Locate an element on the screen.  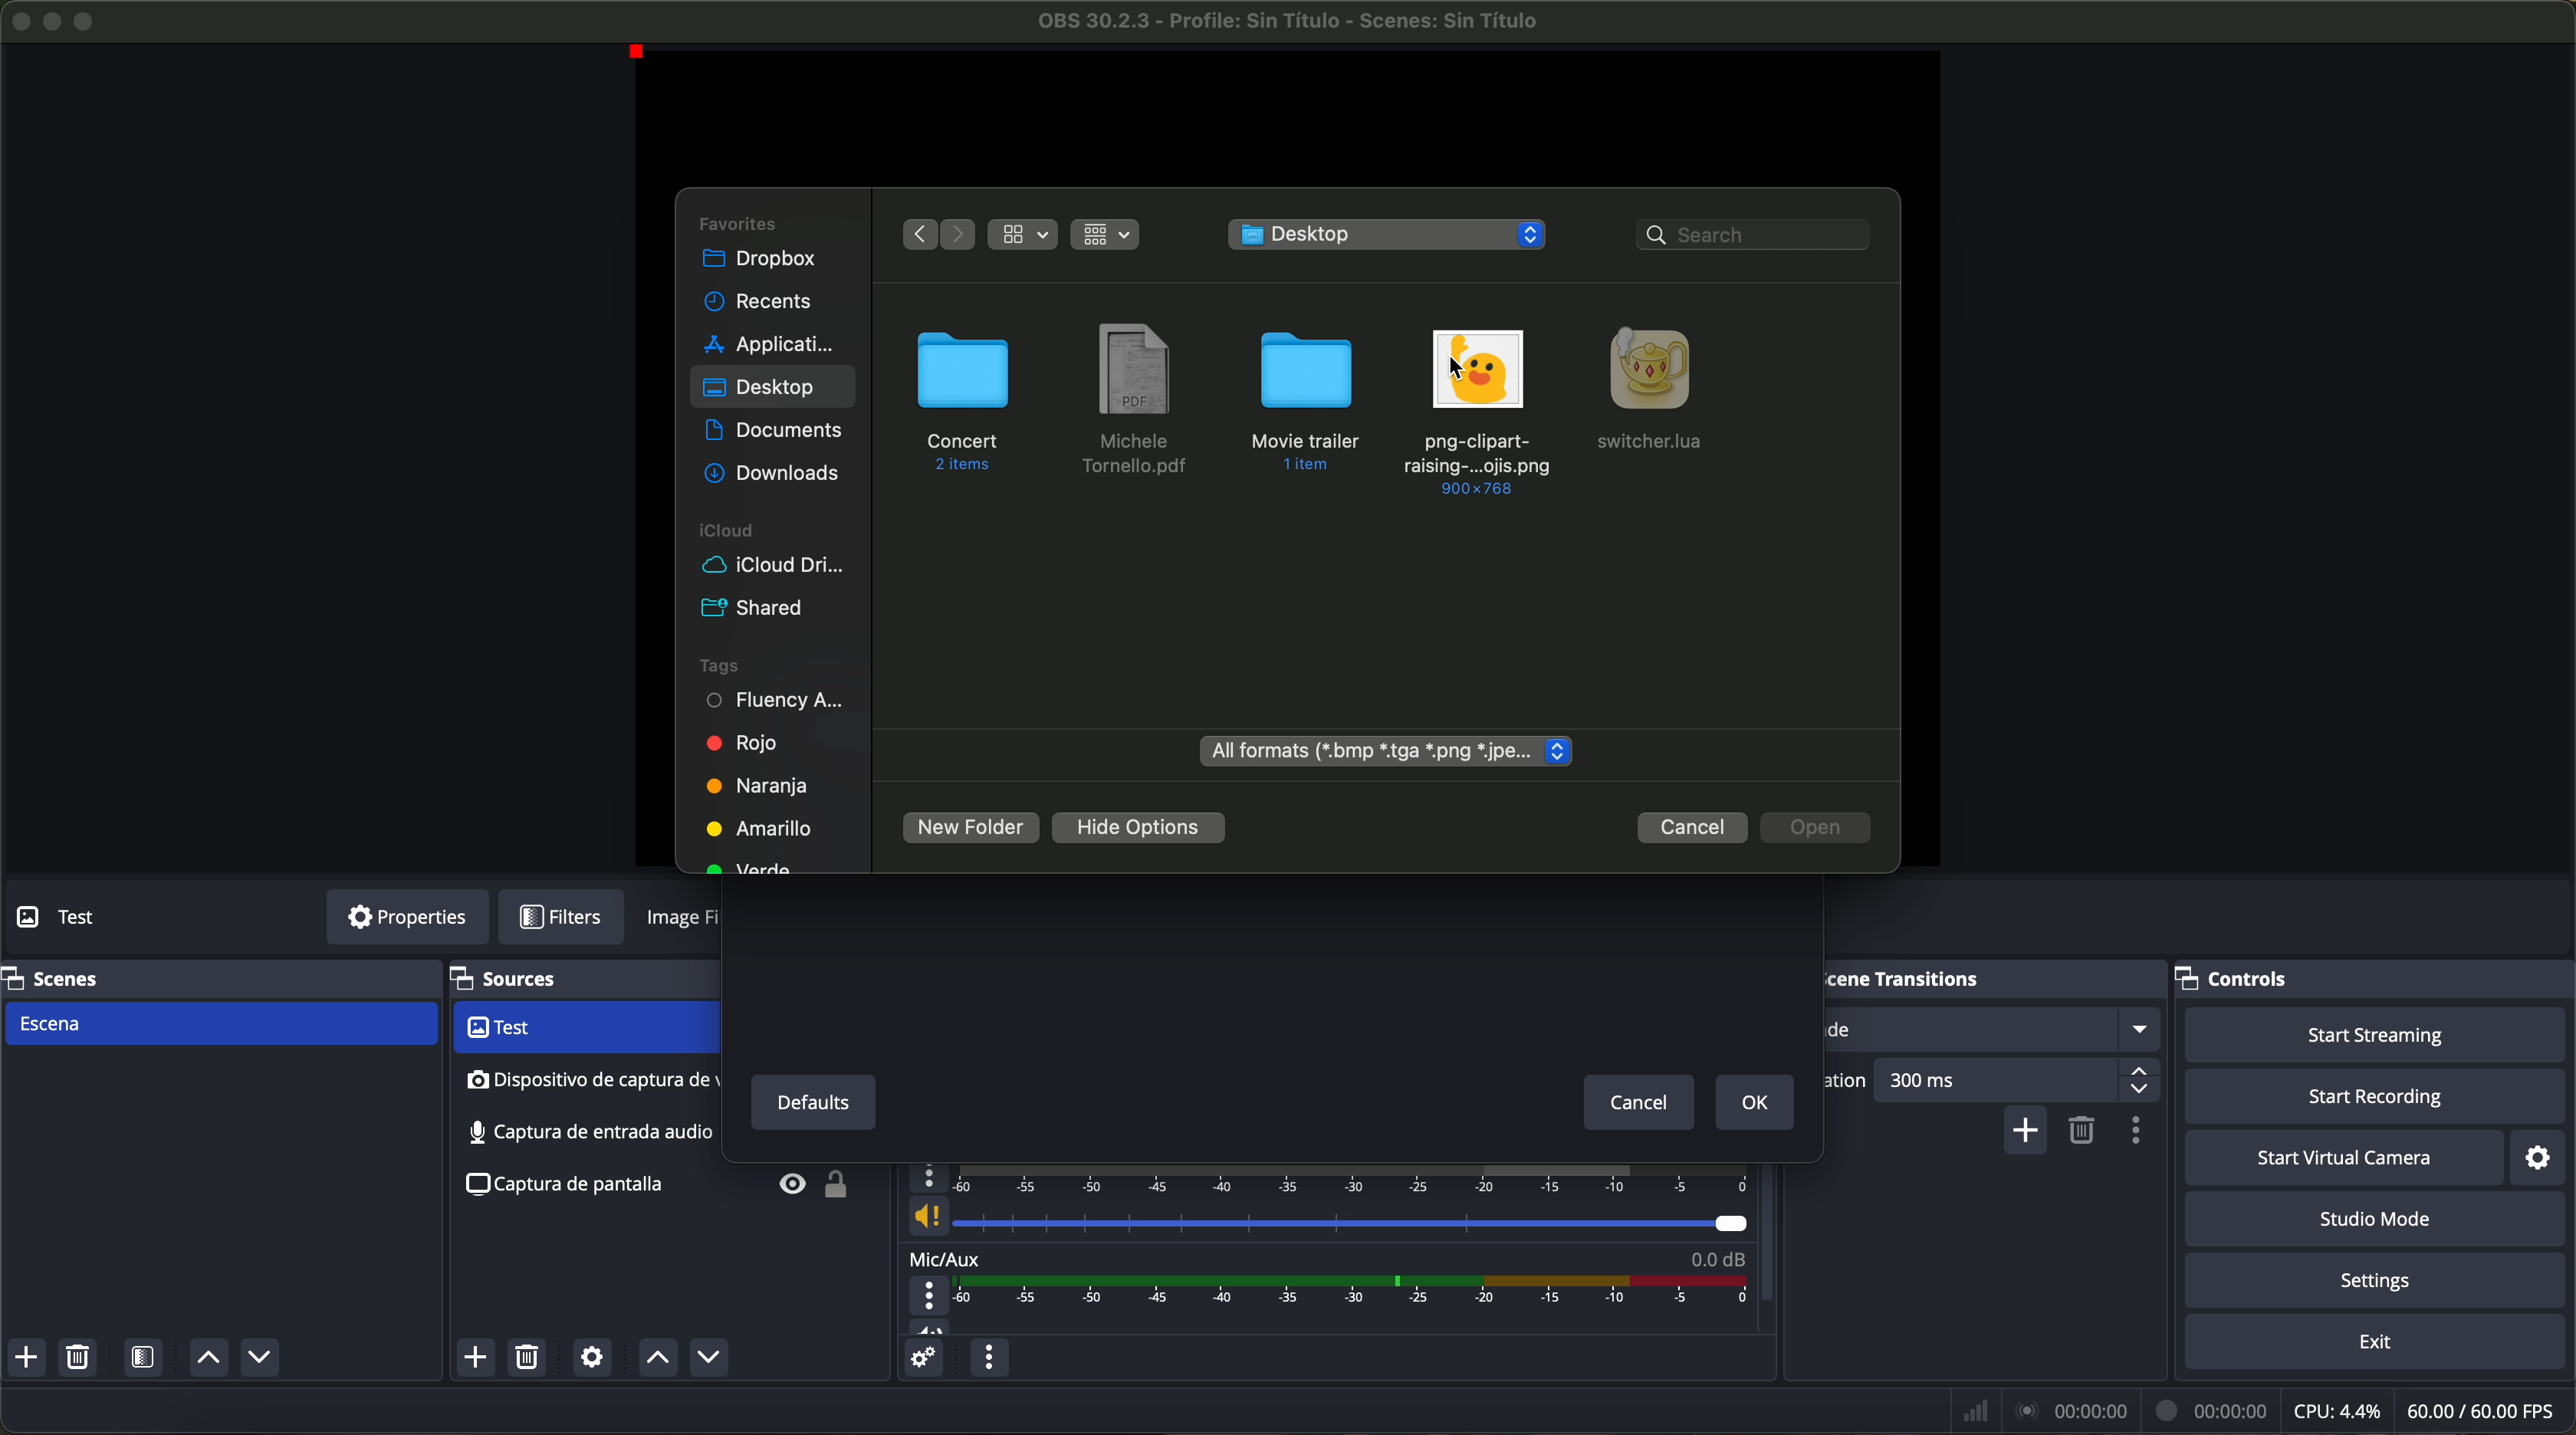
yellow is located at coordinates (756, 827).